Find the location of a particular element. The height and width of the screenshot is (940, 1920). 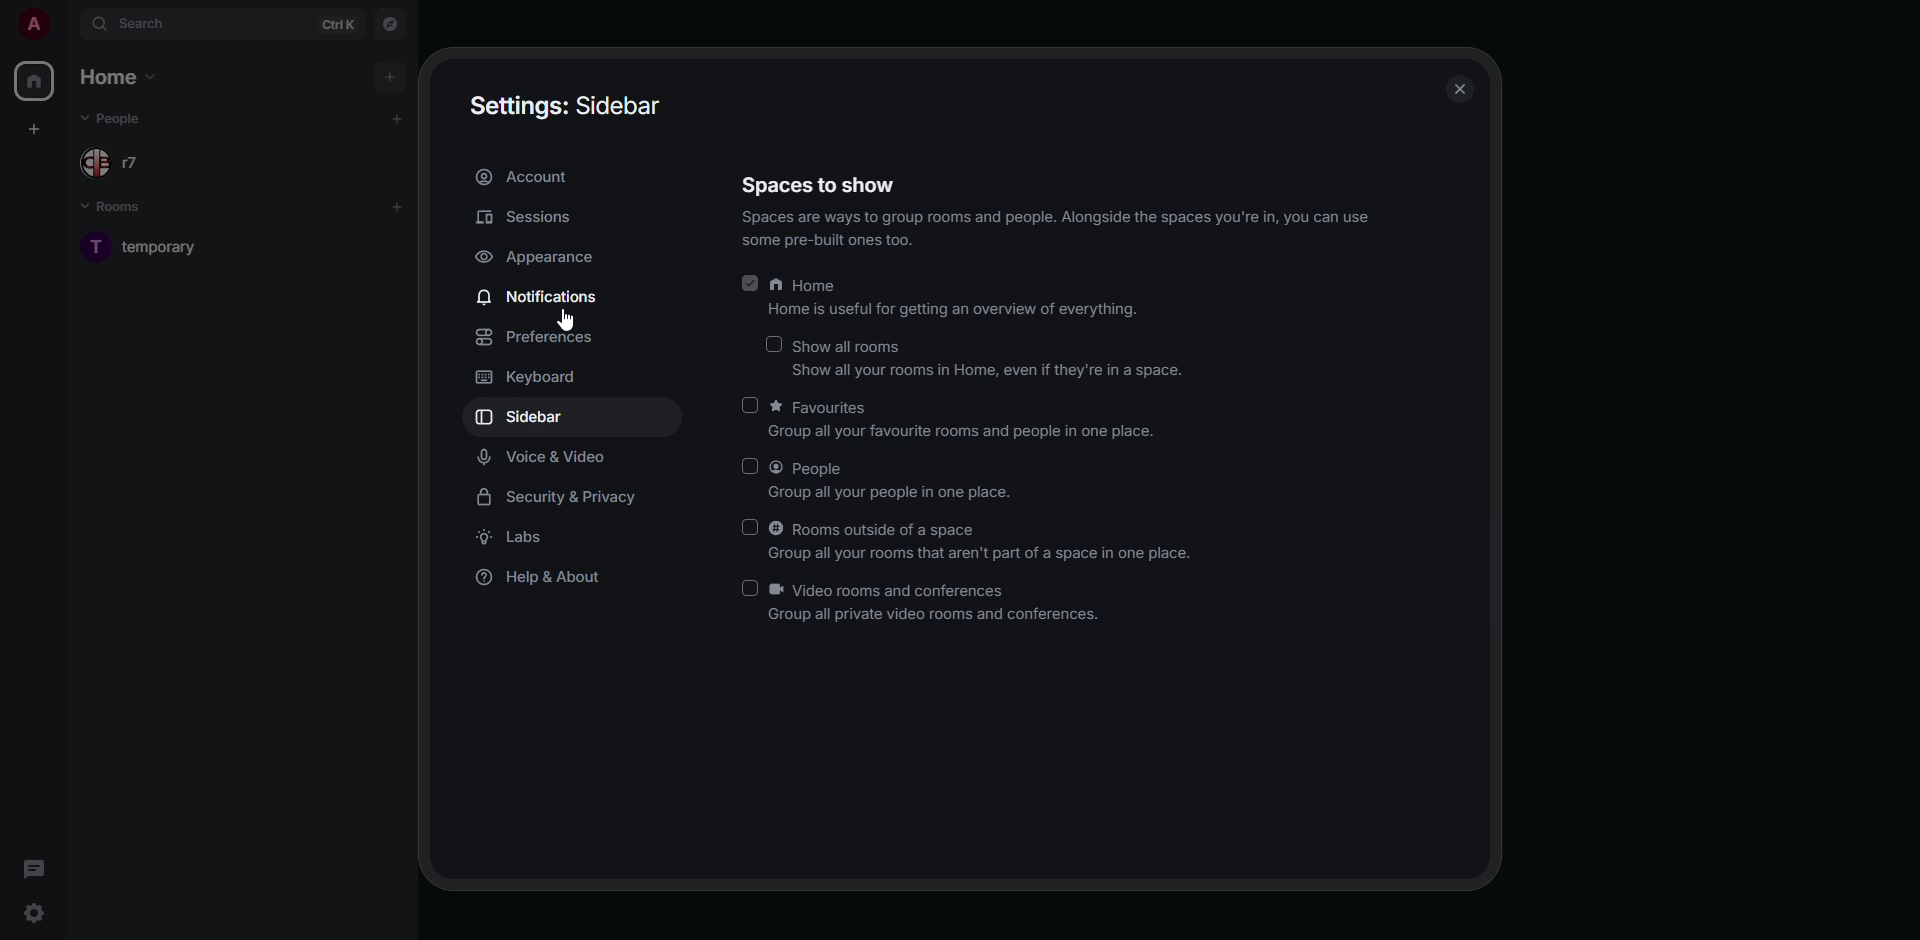

favorites is located at coordinates (960, 419).